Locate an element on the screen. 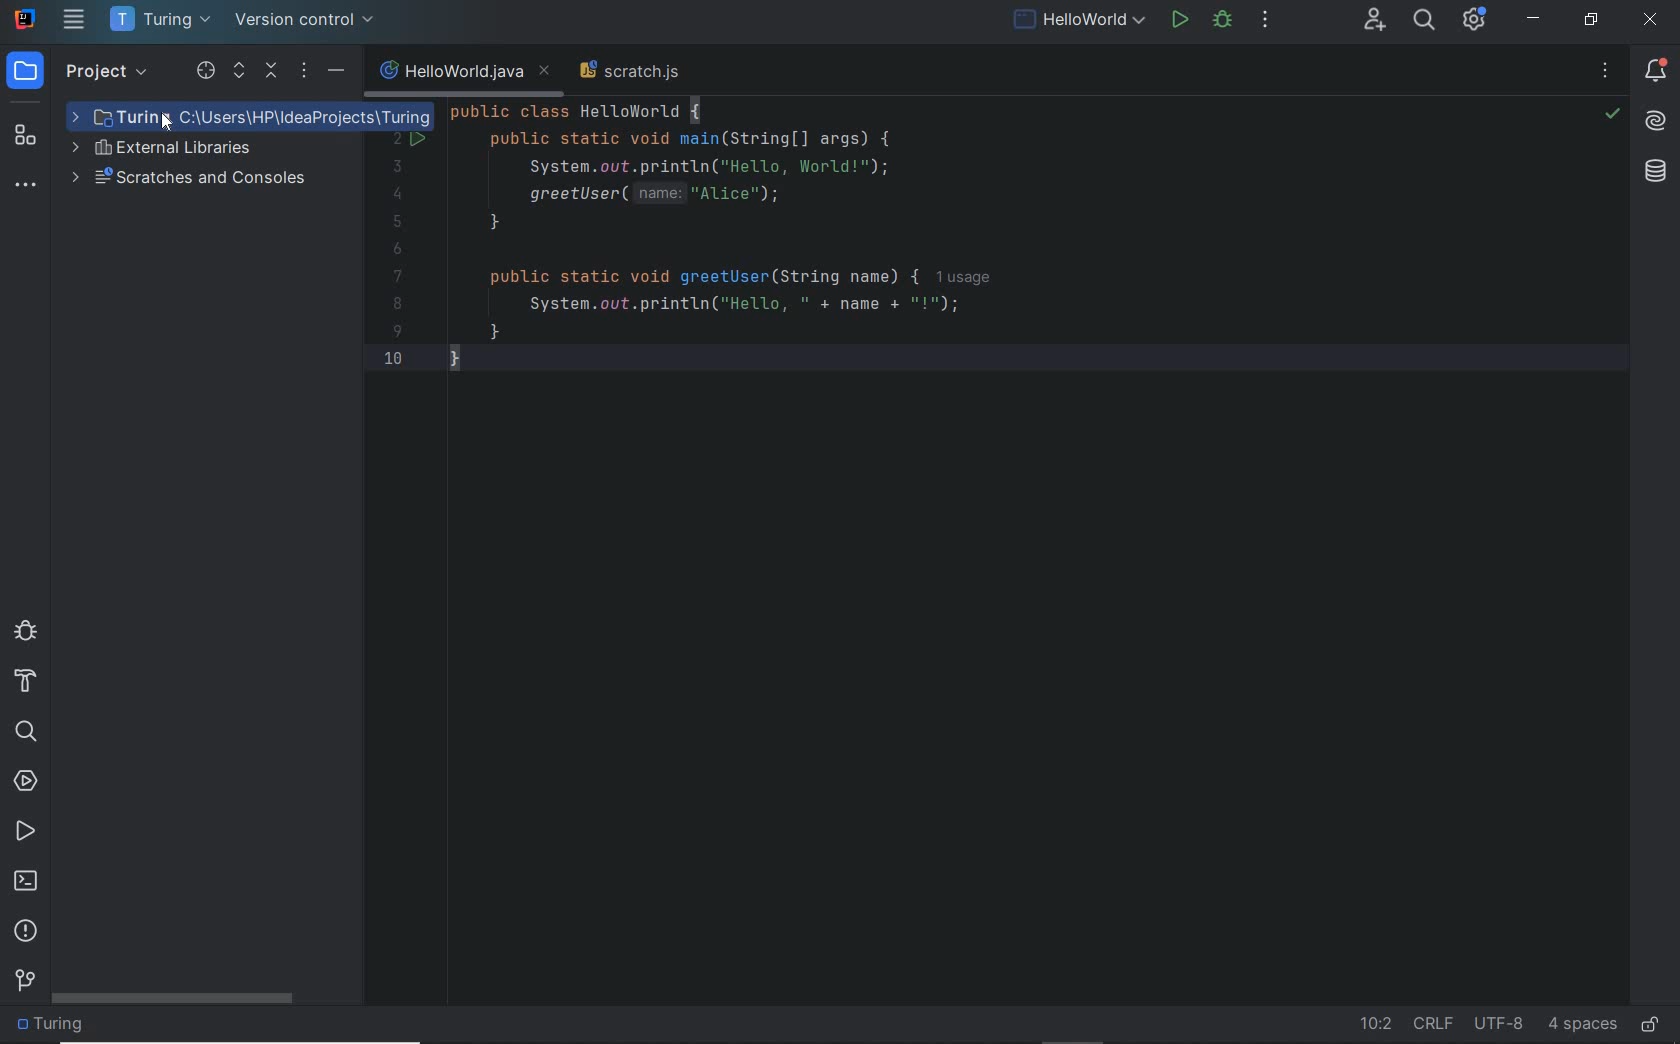 This screenshot has height=1044, width=1680. notifications is located at coordinates (1655, 70).